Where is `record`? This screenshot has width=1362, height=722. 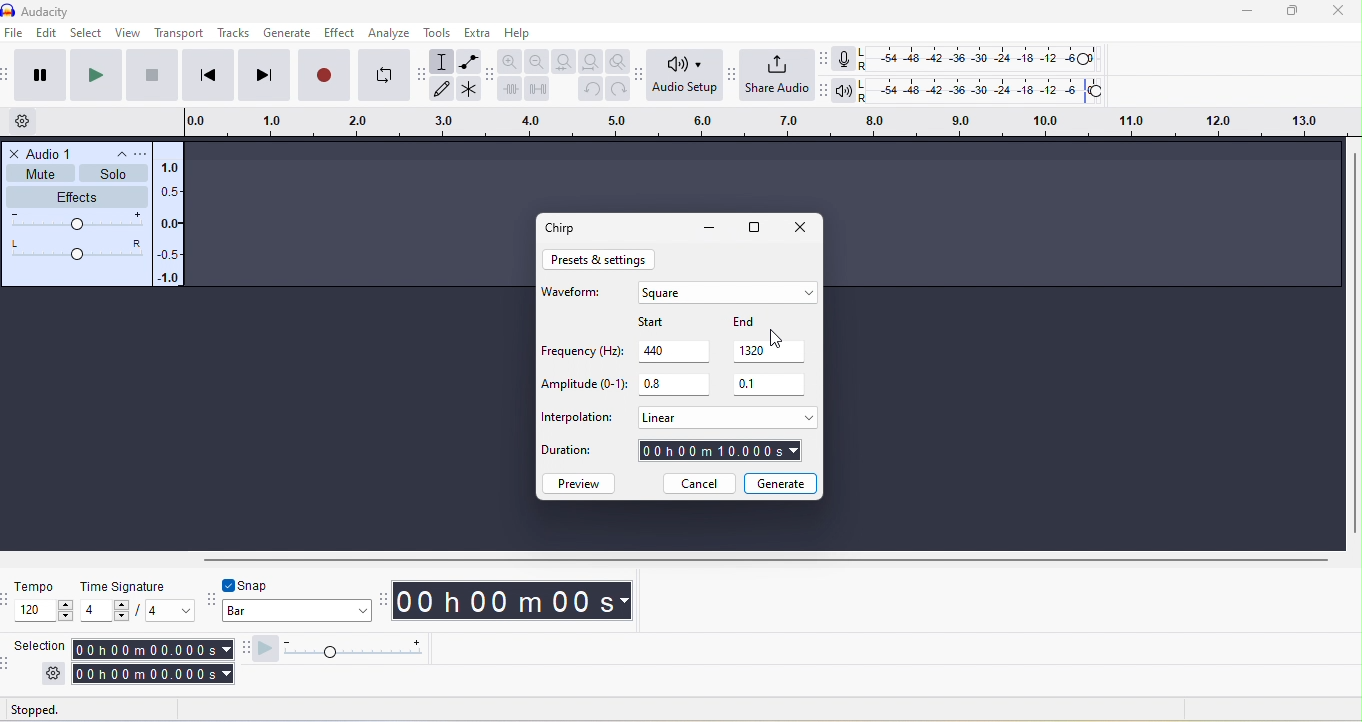 record is located at coordinates (323, 75).